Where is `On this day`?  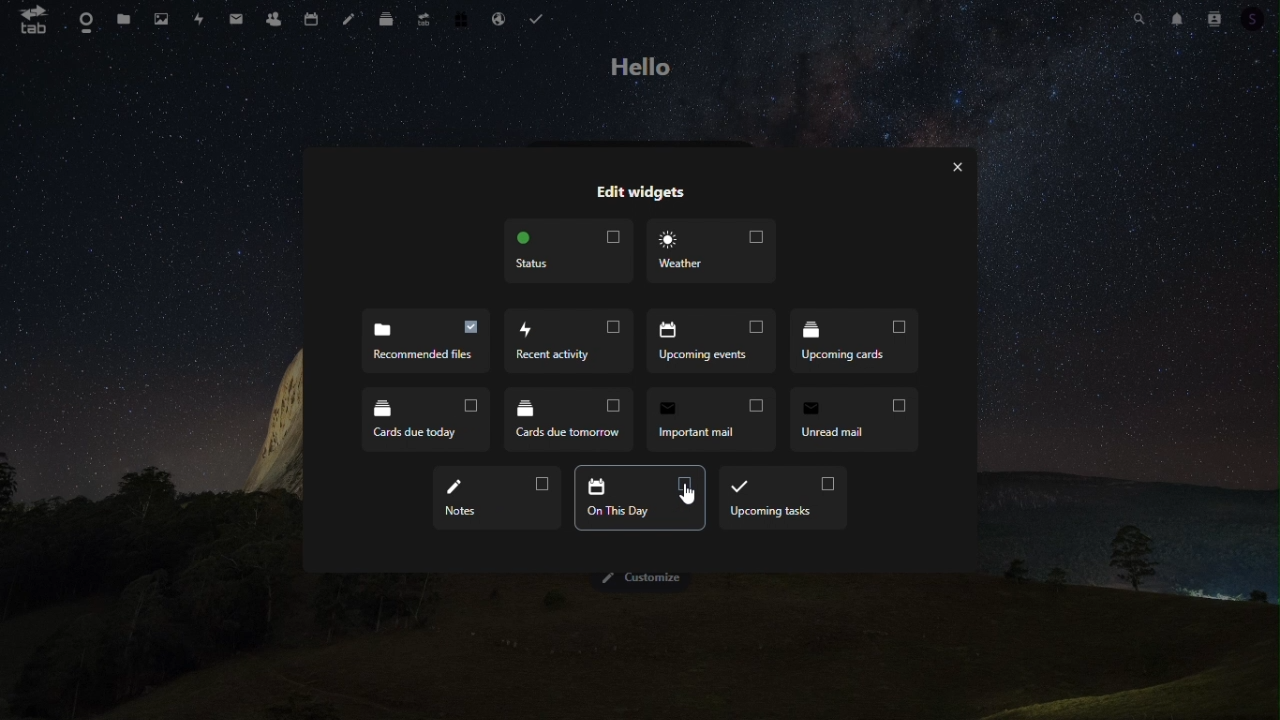
On this day is located at coordinates (635, 499).